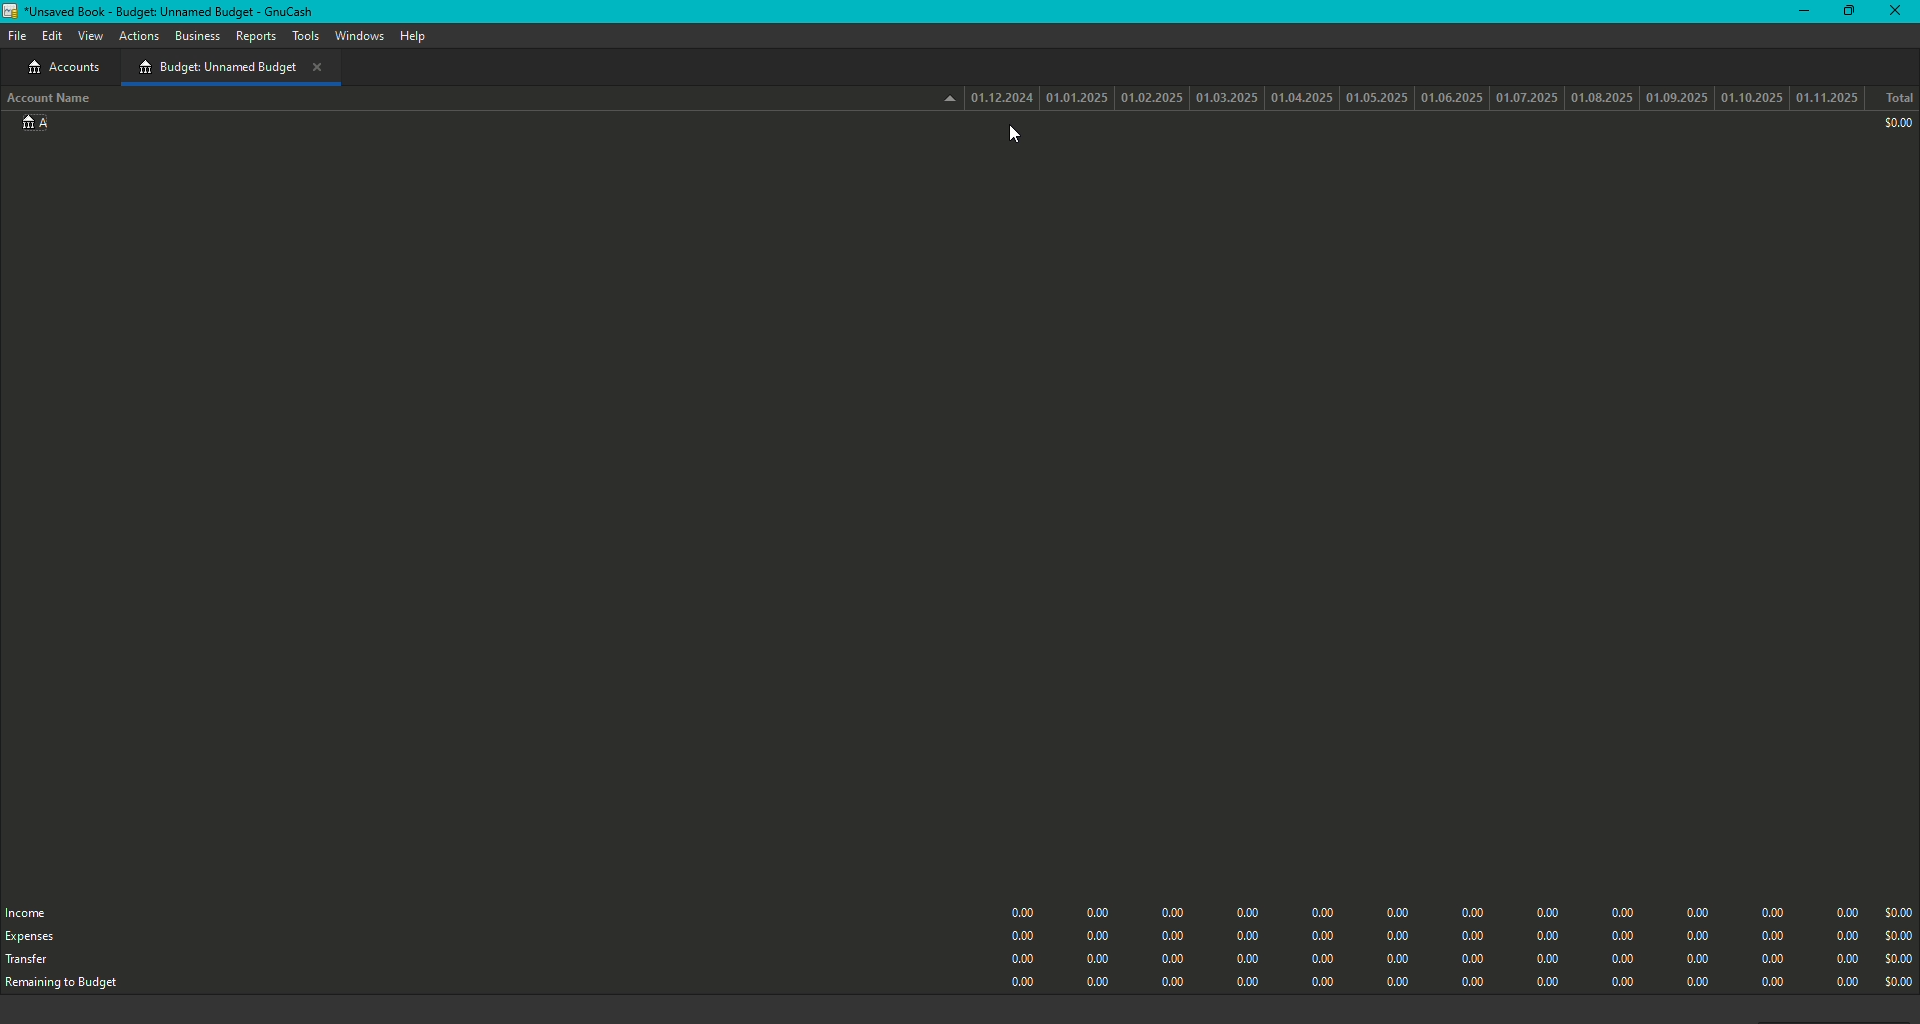 Image resolution: width=1920 pixels, height=1024 pixels. I want to click on Accounts, so click(60, 68).